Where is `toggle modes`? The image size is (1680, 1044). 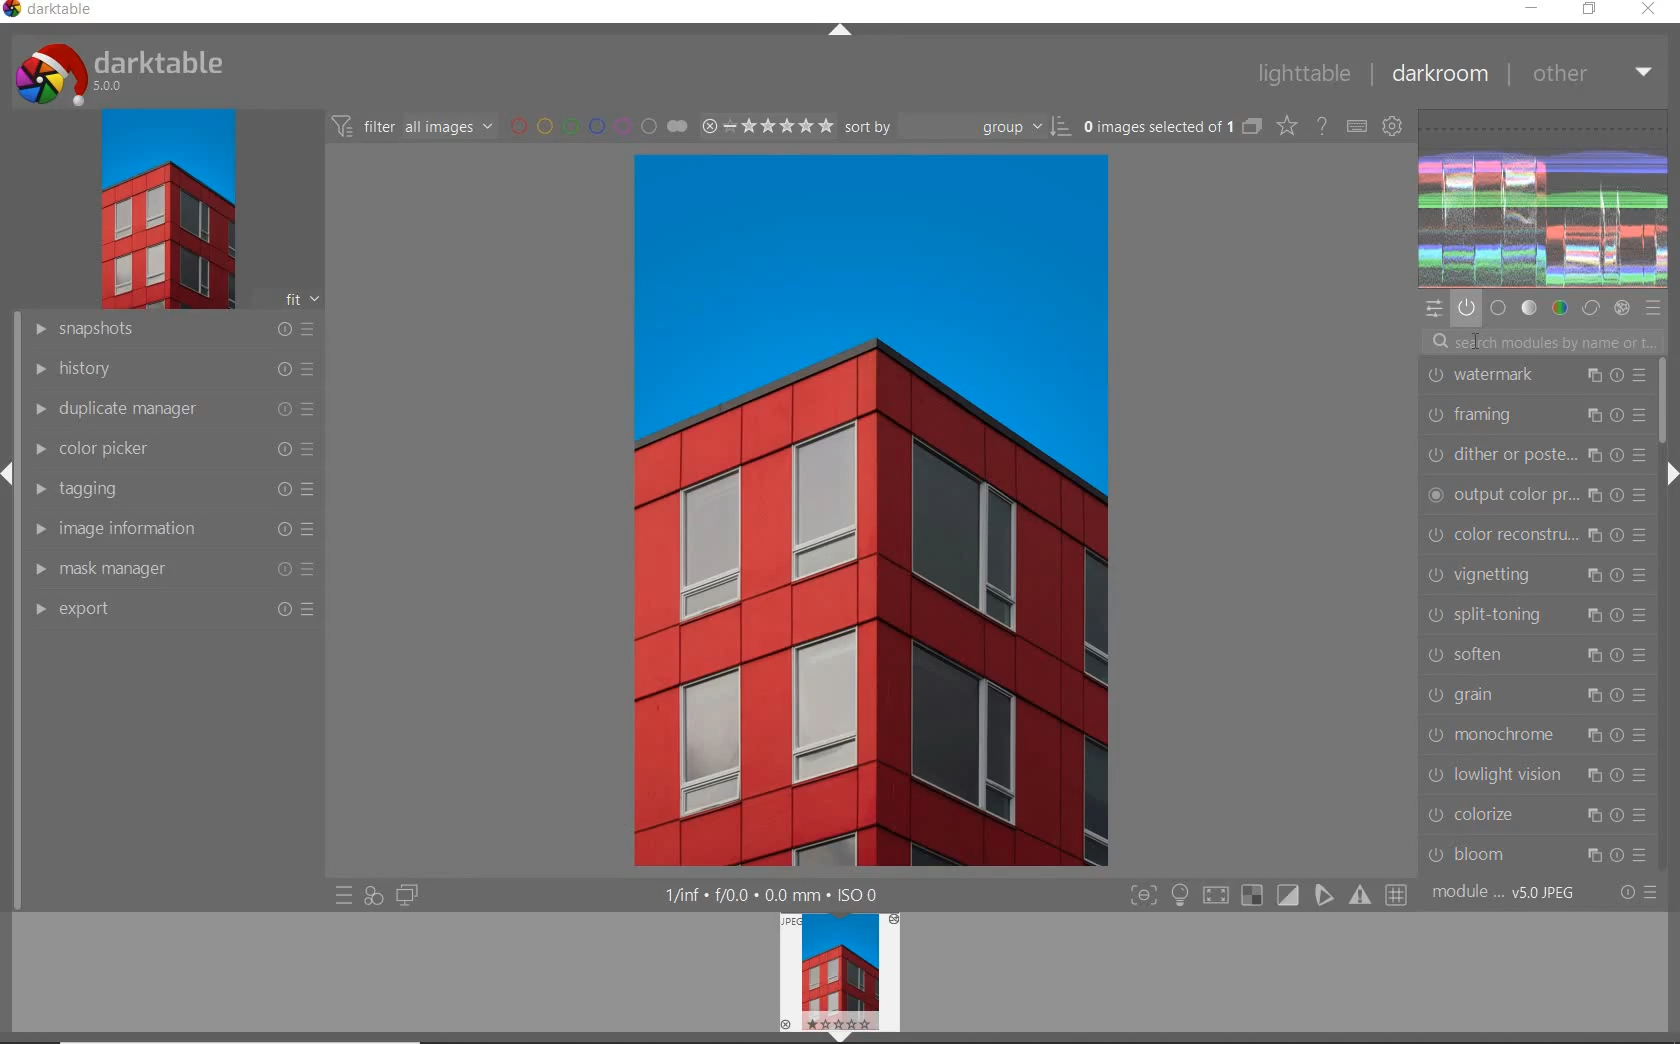 toggle modes is located at coordinates (1270, 895).